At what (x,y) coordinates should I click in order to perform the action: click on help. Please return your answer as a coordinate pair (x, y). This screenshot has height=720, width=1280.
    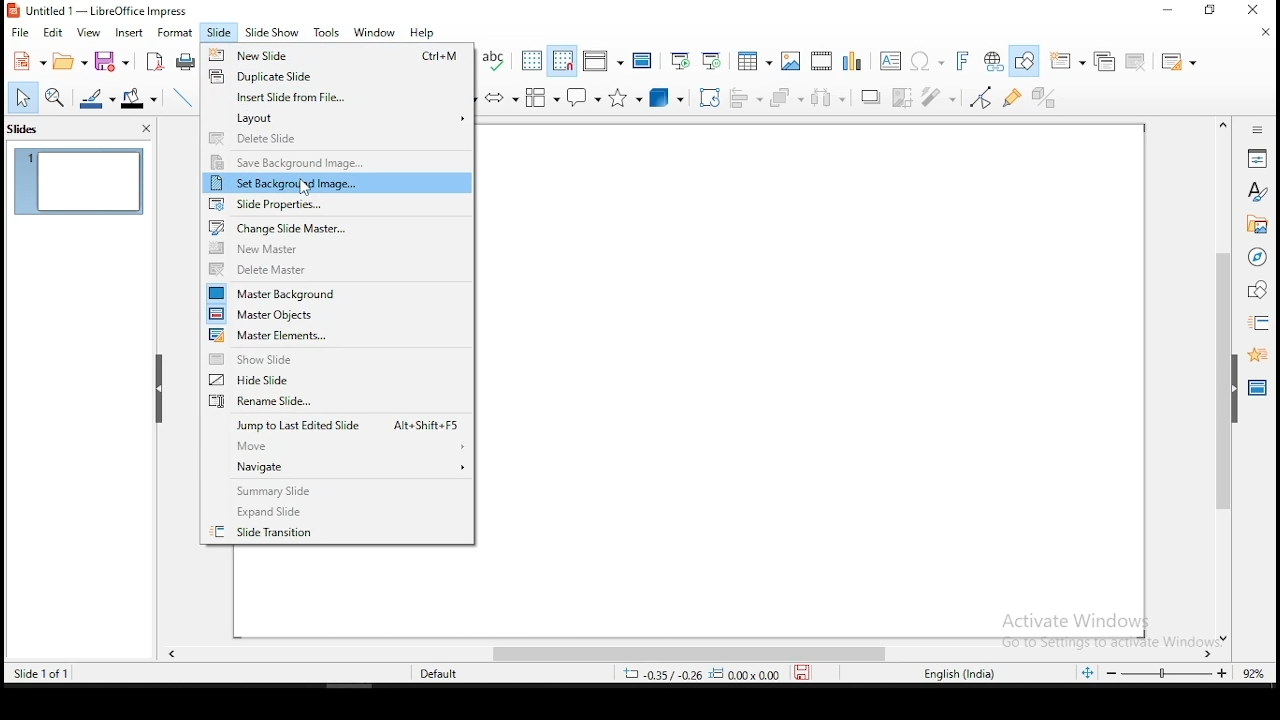
    Looking at the image, I should click on (424, 33).